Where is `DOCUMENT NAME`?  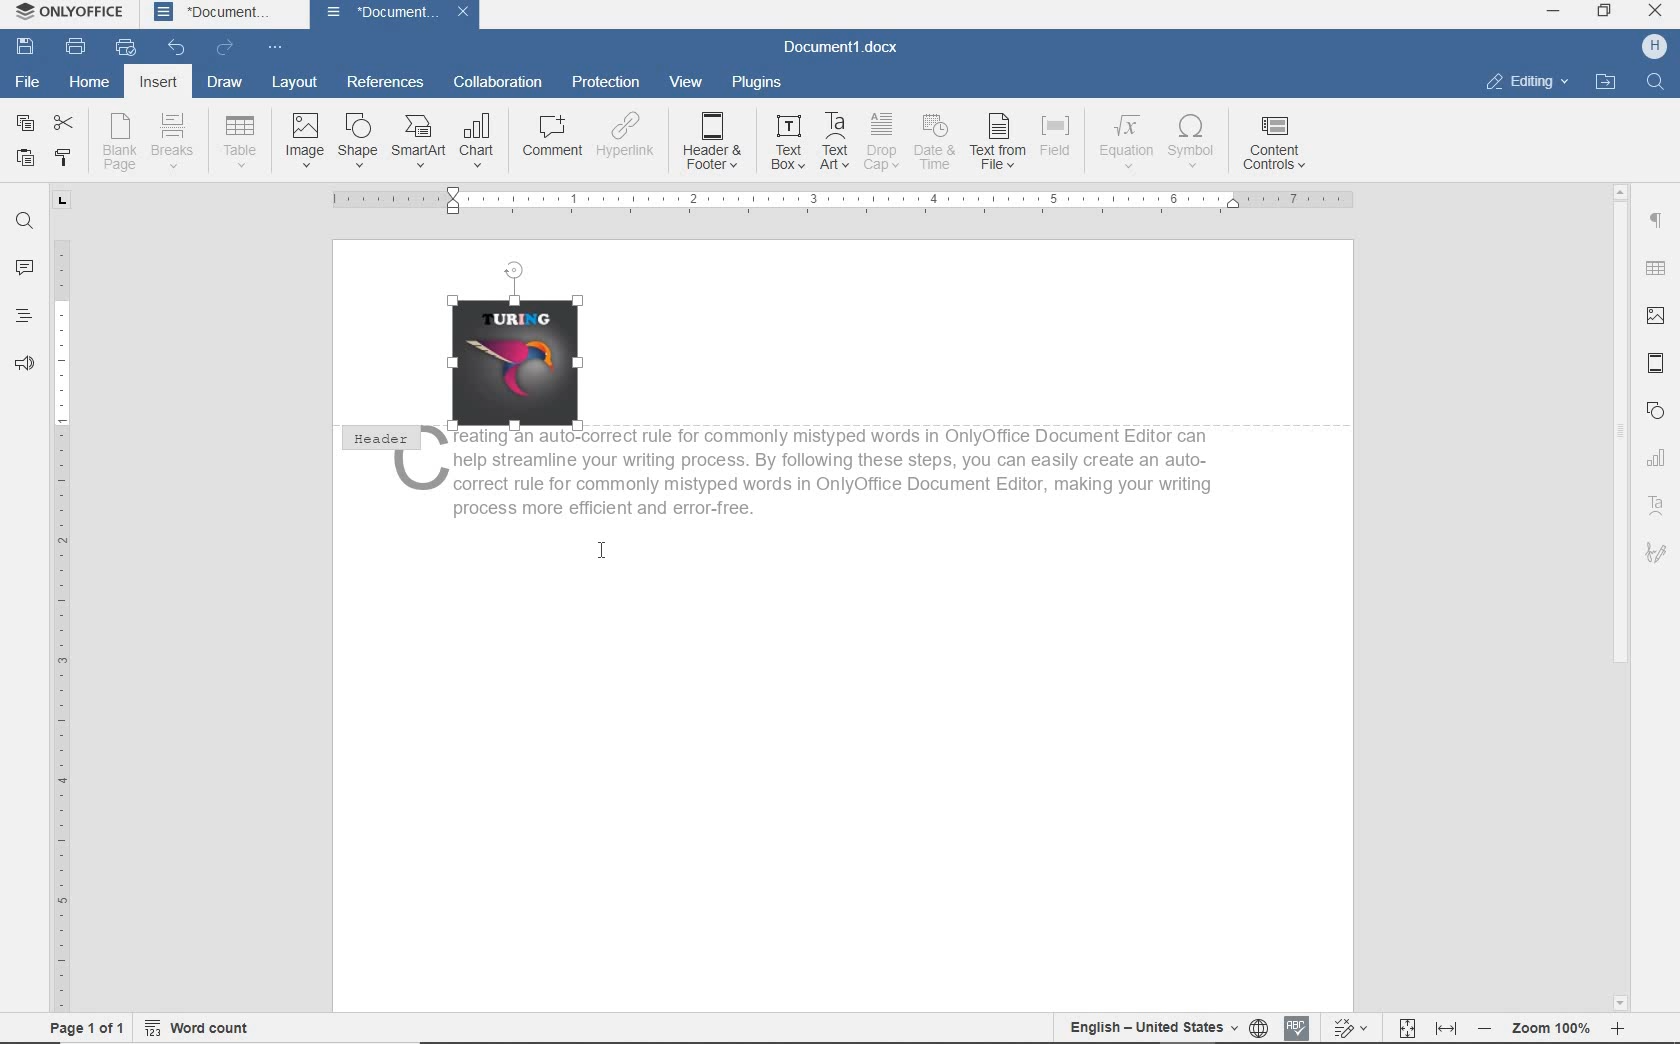 DOCUMENT NAME is located at coordinates (212, 13).